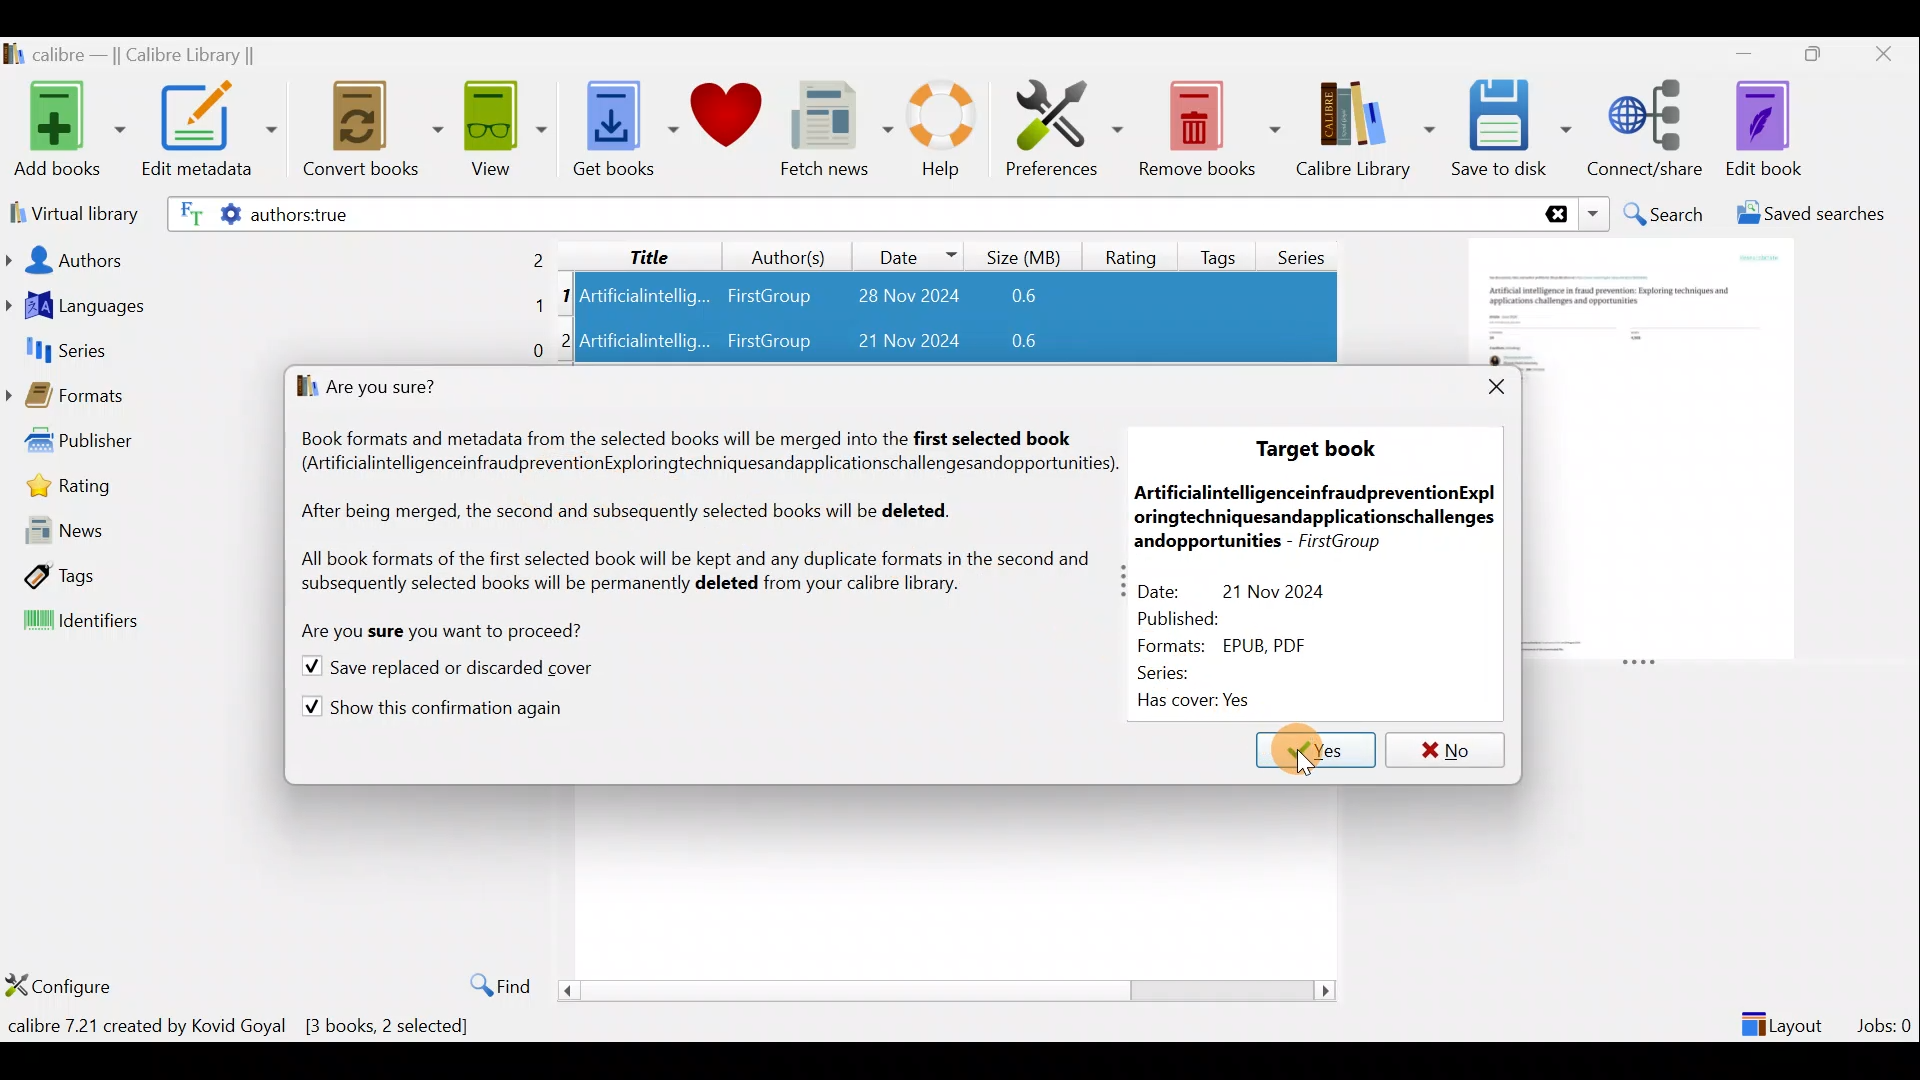 The height and width of the screenshot is (1080, 1920). Describe the element at coordinates (446, 669) in the screenshot. I see `Save replaced or discarded cover` at that location.